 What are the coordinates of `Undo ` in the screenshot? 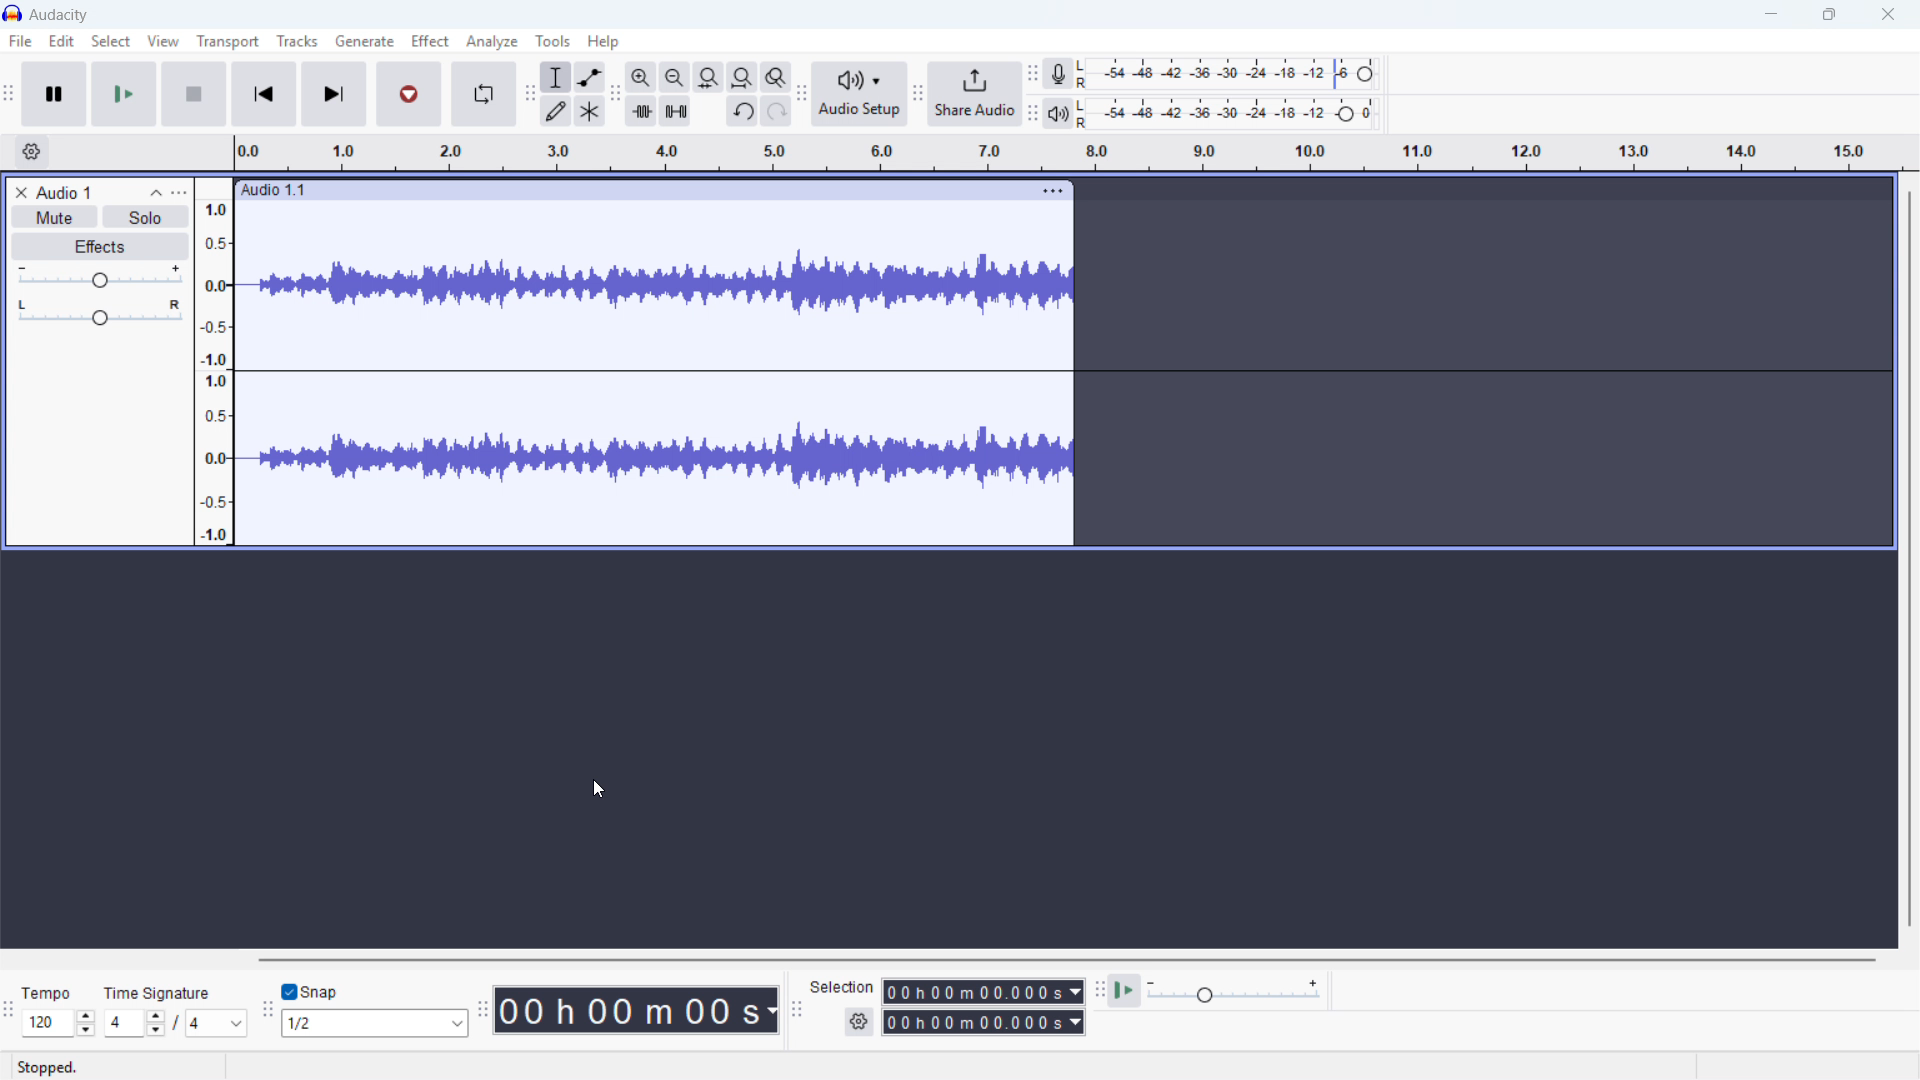 It's located at (744, 110).